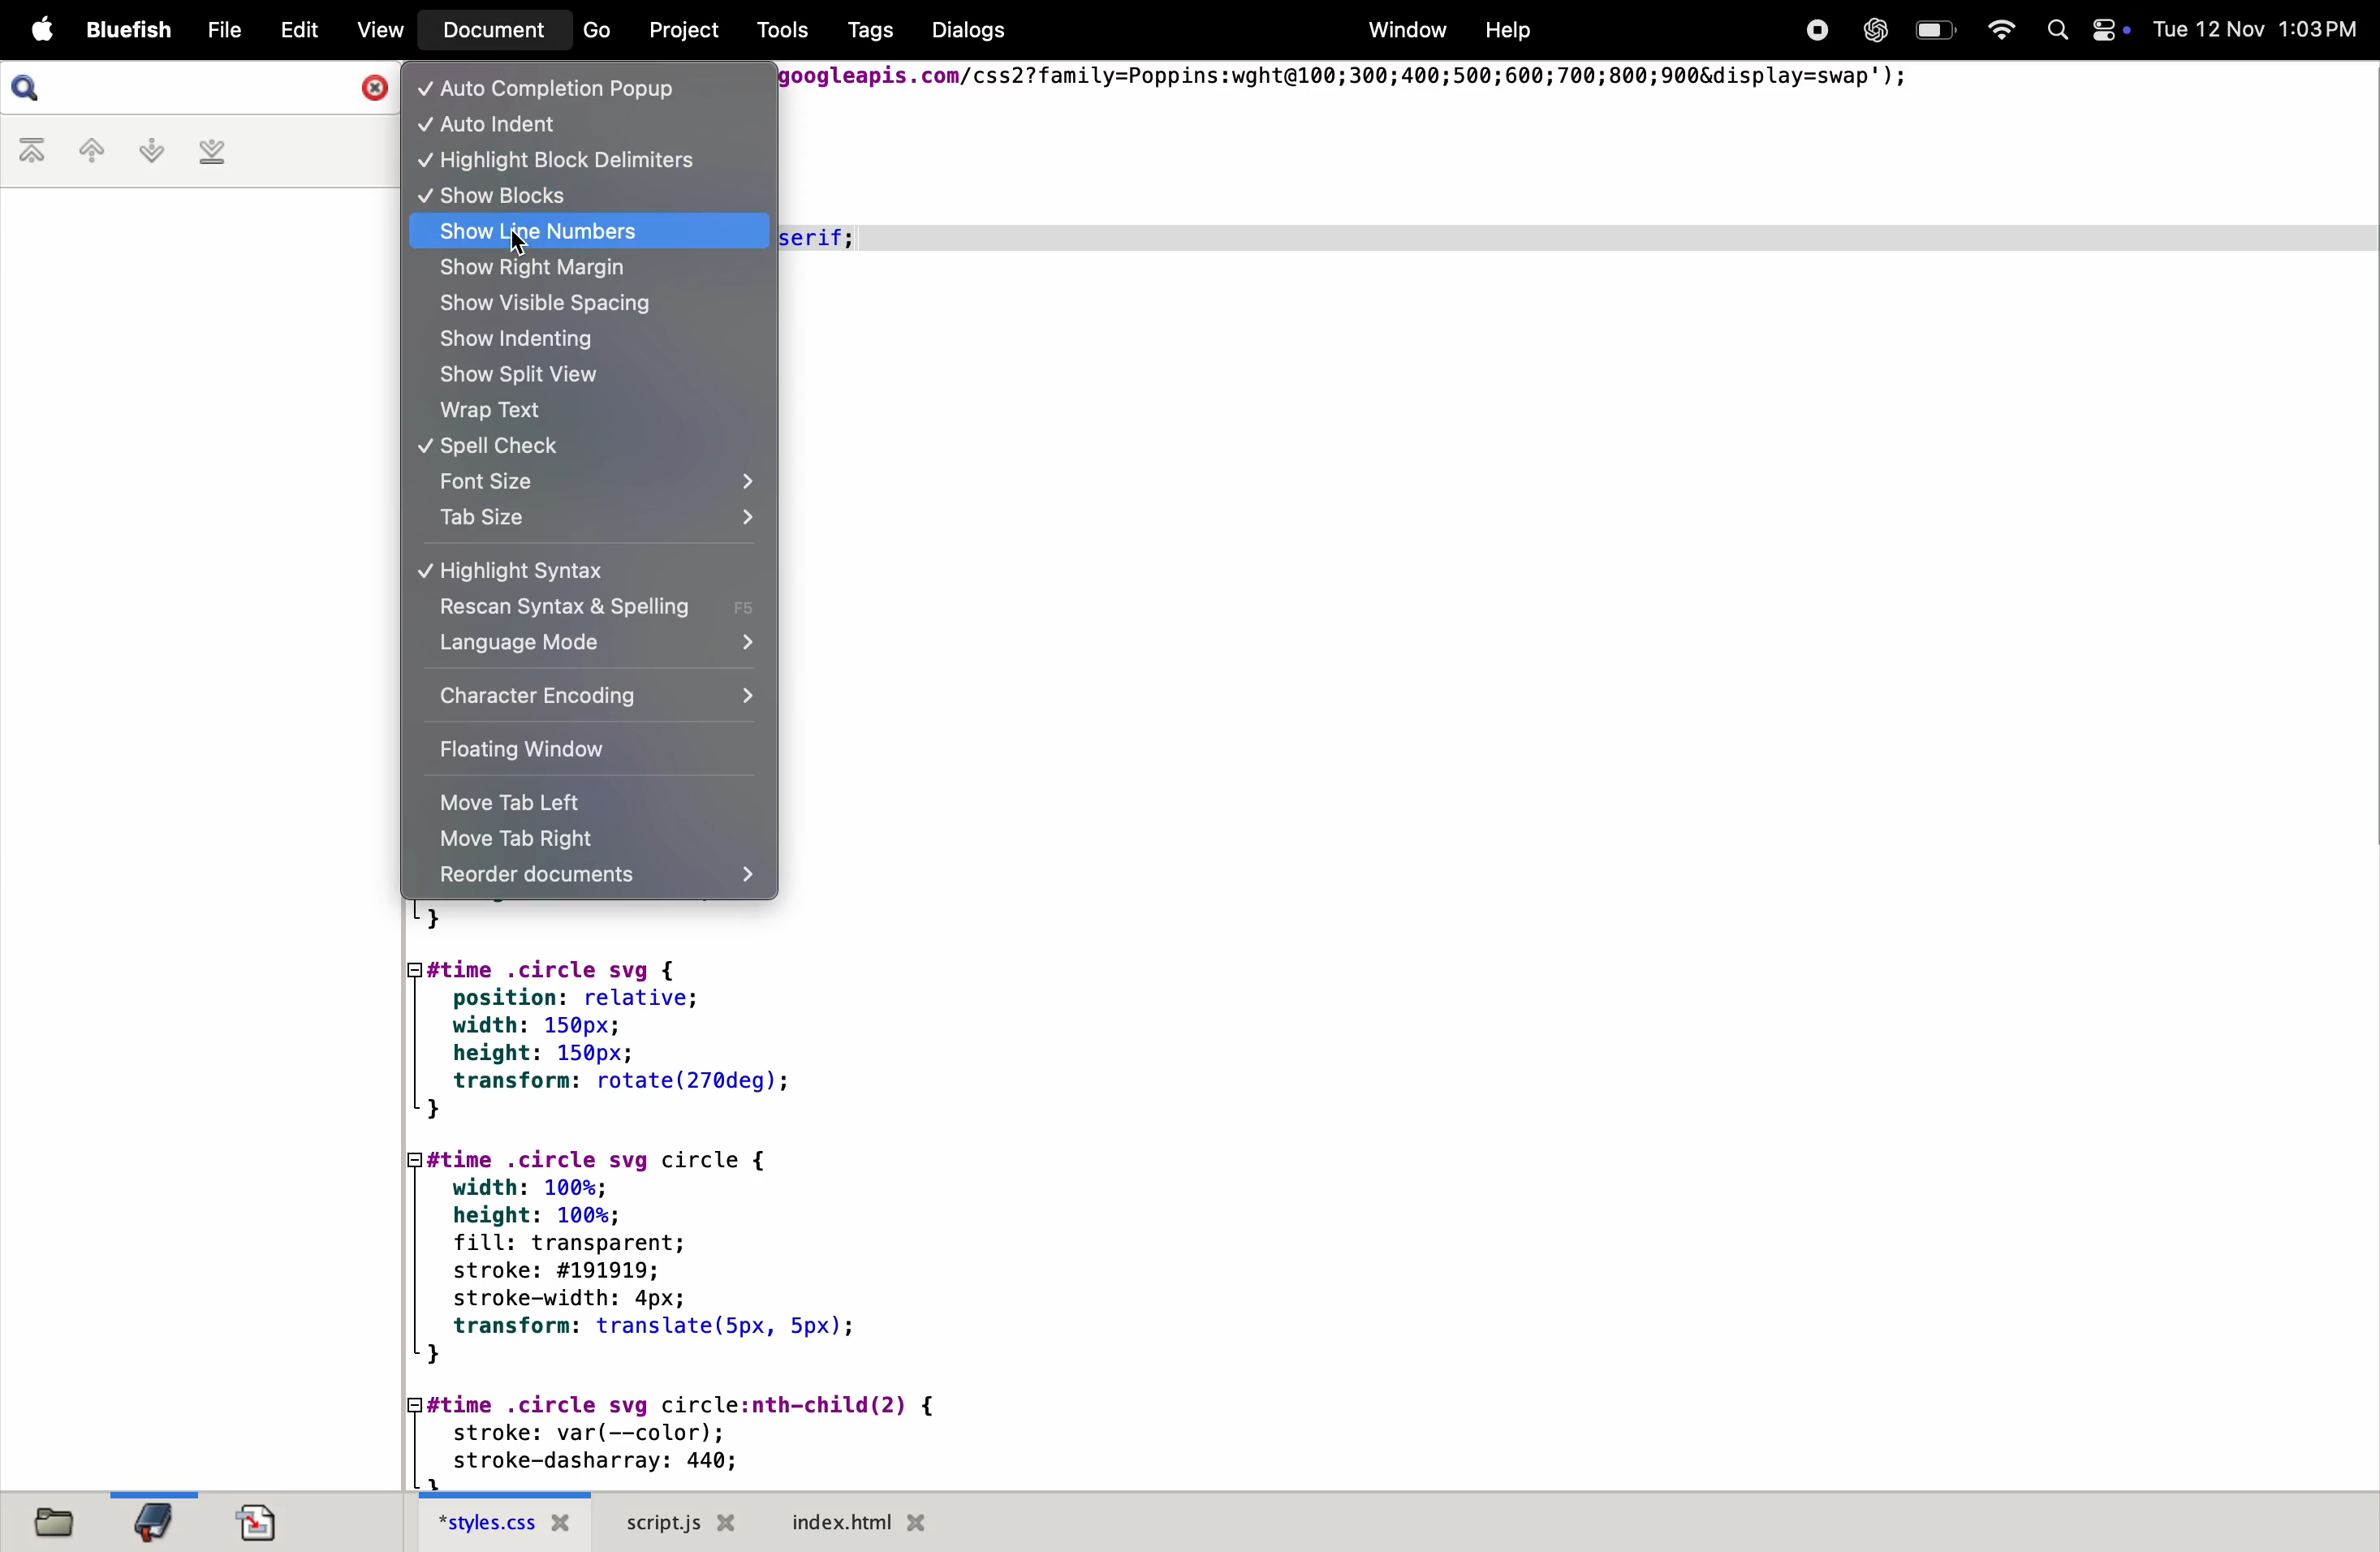  What do you see at coordinates (87, 153) in the screenshot?
I see `previous bookmark` at bounding box center [87, 153].